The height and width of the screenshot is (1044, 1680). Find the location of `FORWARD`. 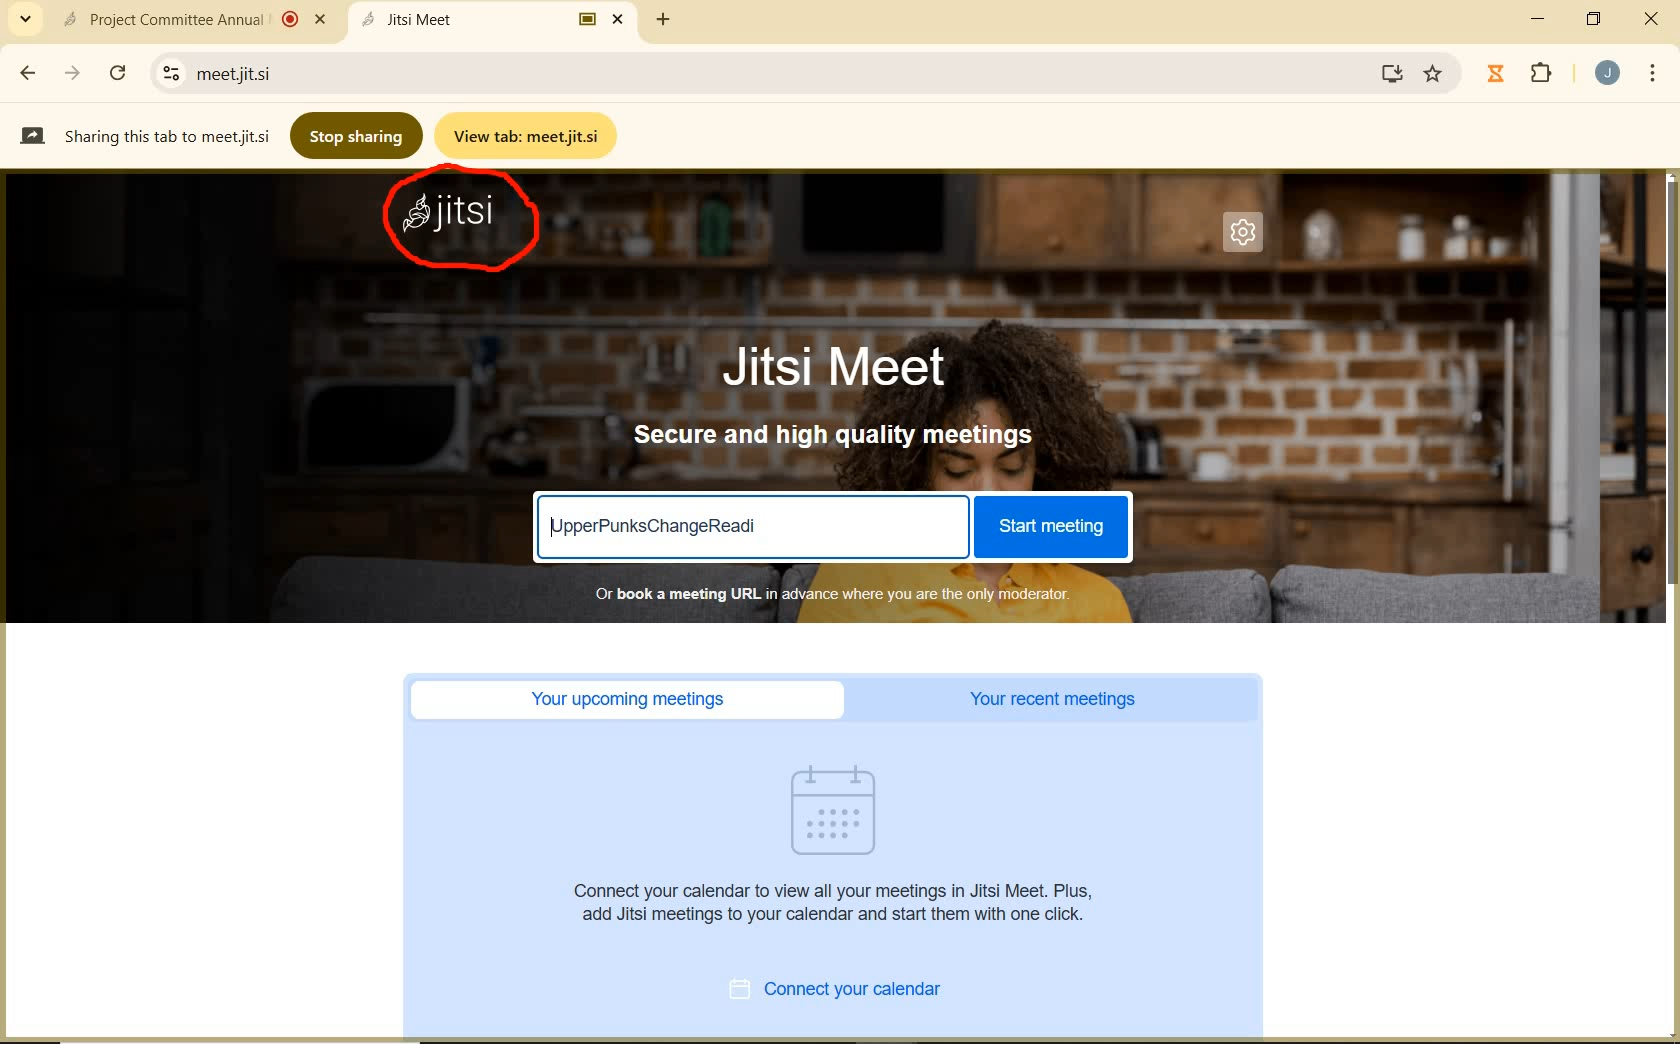

FORWARD is located at coordinates (75, 73).